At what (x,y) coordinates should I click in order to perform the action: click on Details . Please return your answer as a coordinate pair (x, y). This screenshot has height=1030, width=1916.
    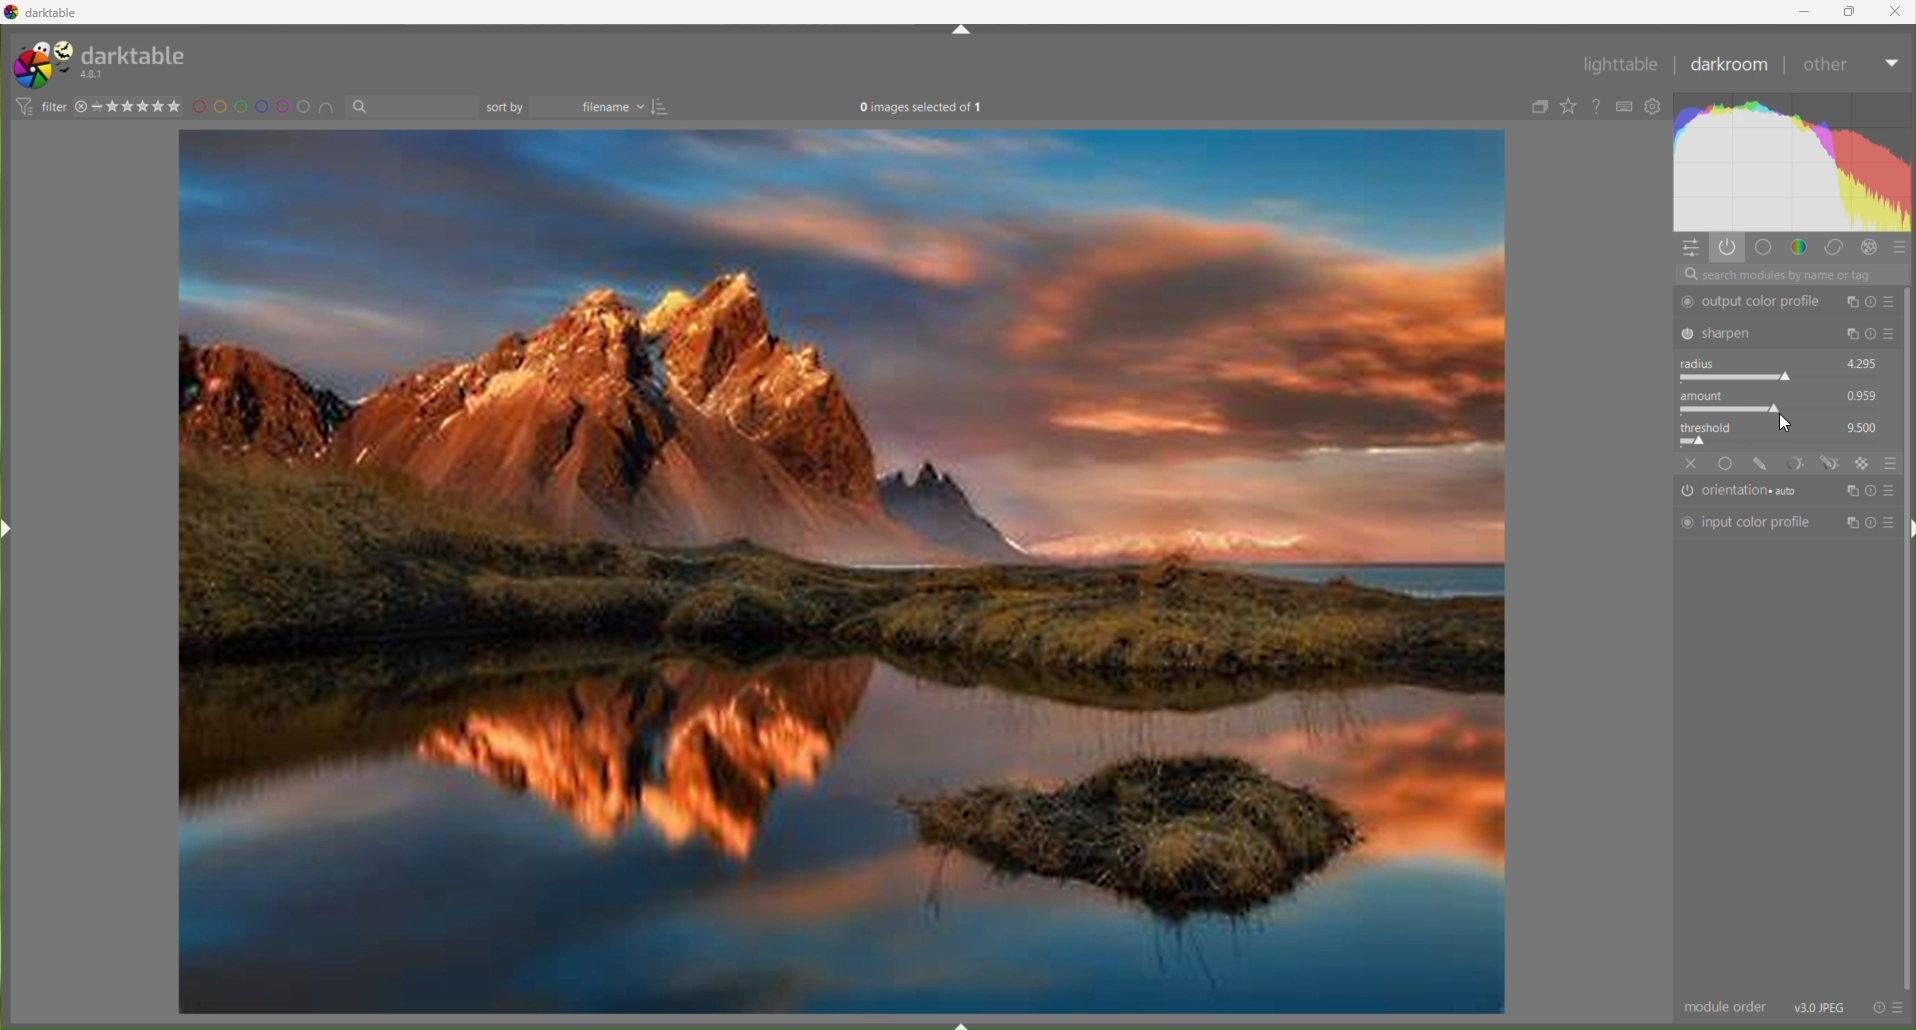
    Looking at the image, I should click on (1821, 1006).